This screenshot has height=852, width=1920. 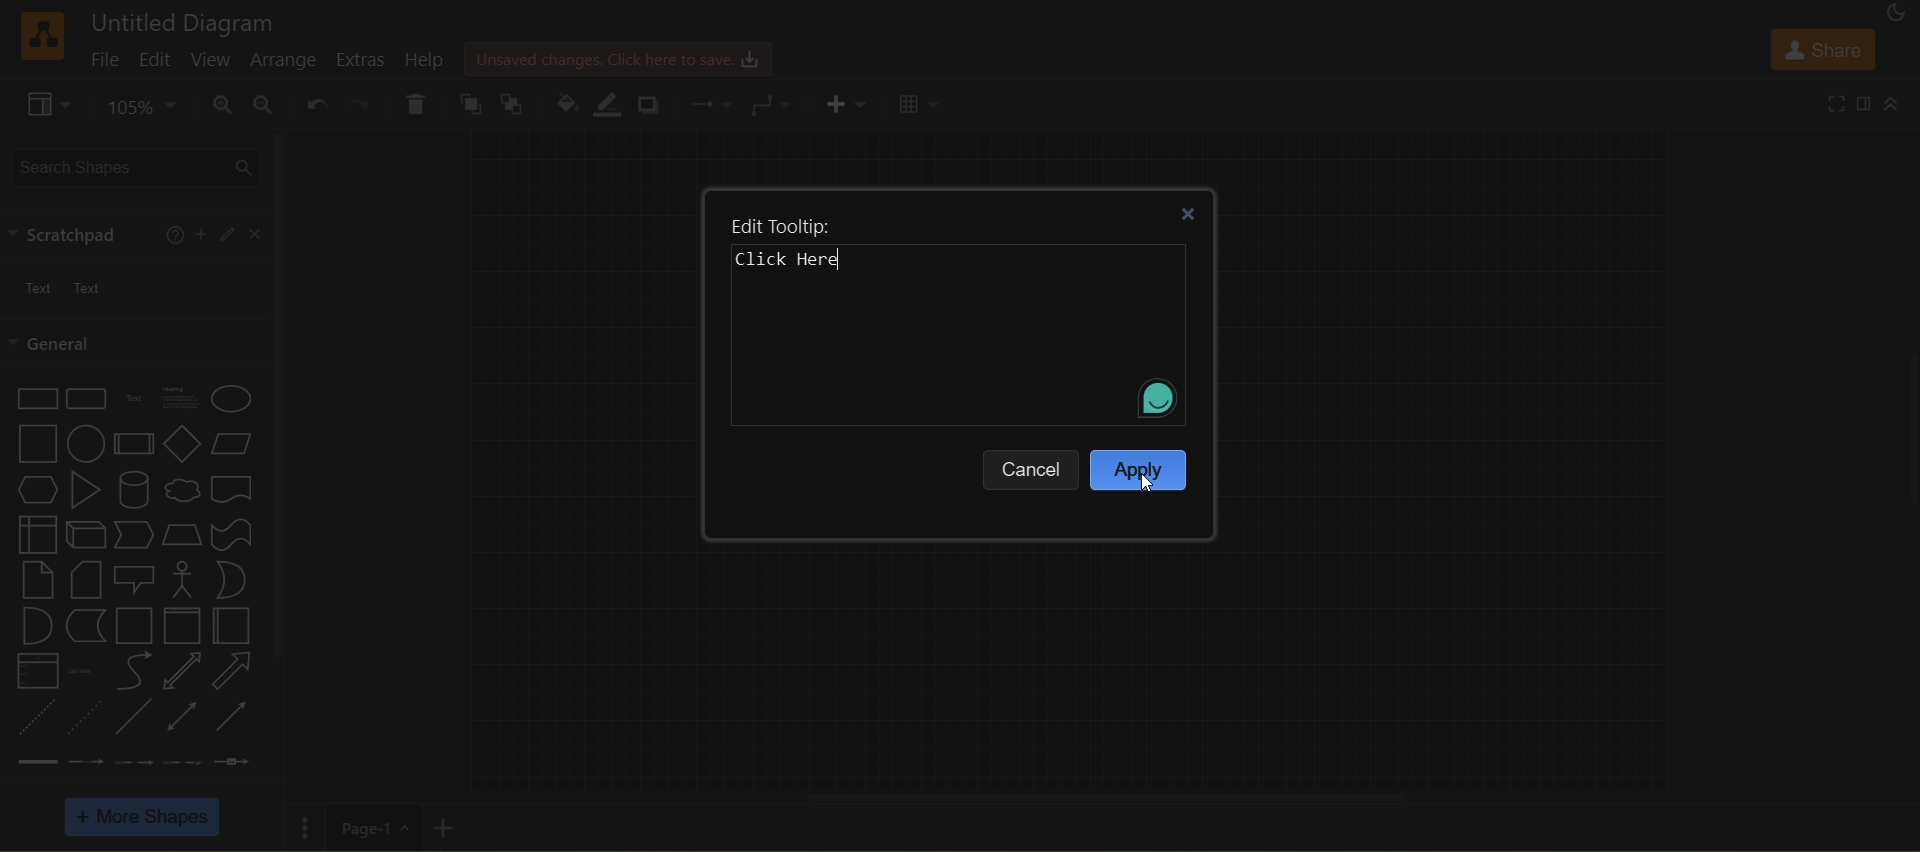 What do you see at coordinates (1192, 212) in the screenshot?
I see `close` at bounding box center [1192, 212].